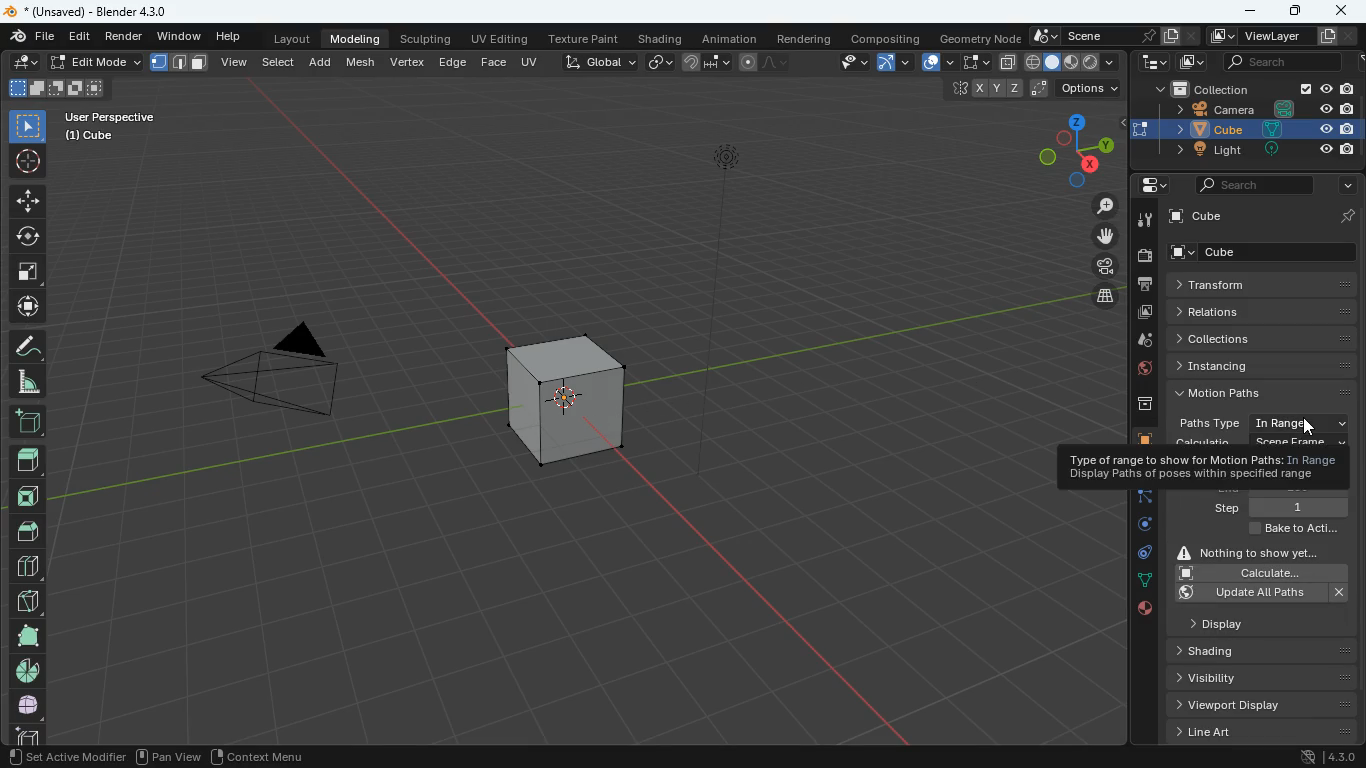 This screenshot has width=1366, height=768. Describe the element at coordinates (1292, 12) in the screenshot. I see `maximize` at that location.